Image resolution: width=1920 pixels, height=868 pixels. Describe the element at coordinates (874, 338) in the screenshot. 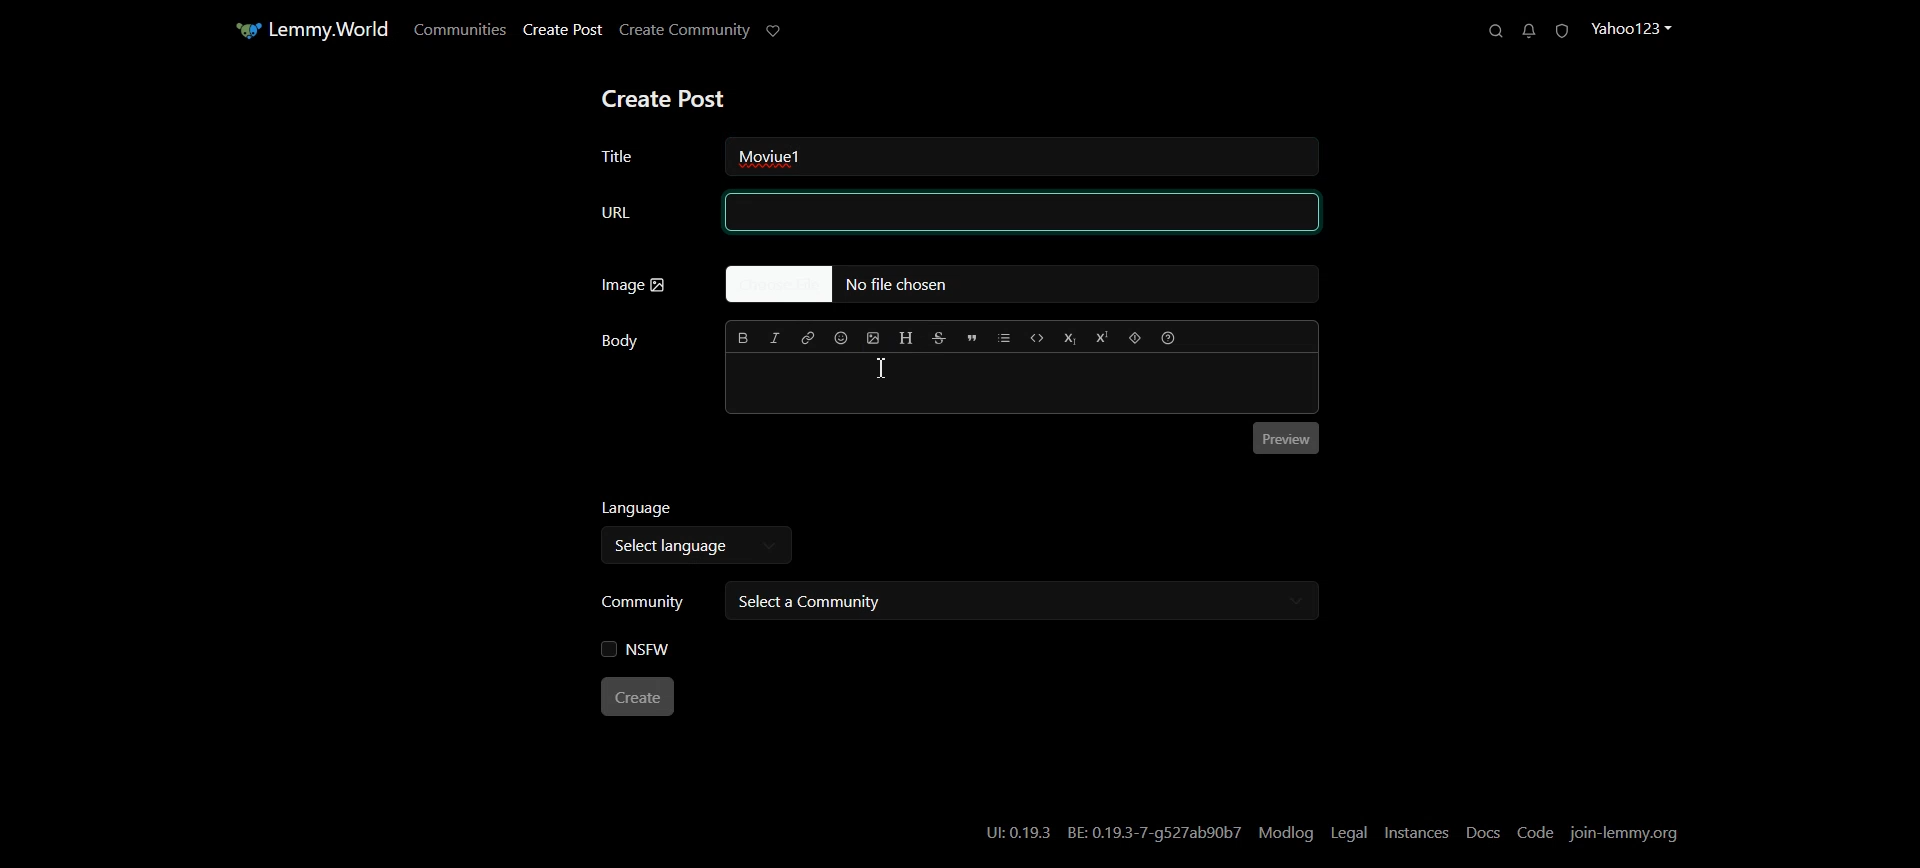

I see `Upload Image` at that location.